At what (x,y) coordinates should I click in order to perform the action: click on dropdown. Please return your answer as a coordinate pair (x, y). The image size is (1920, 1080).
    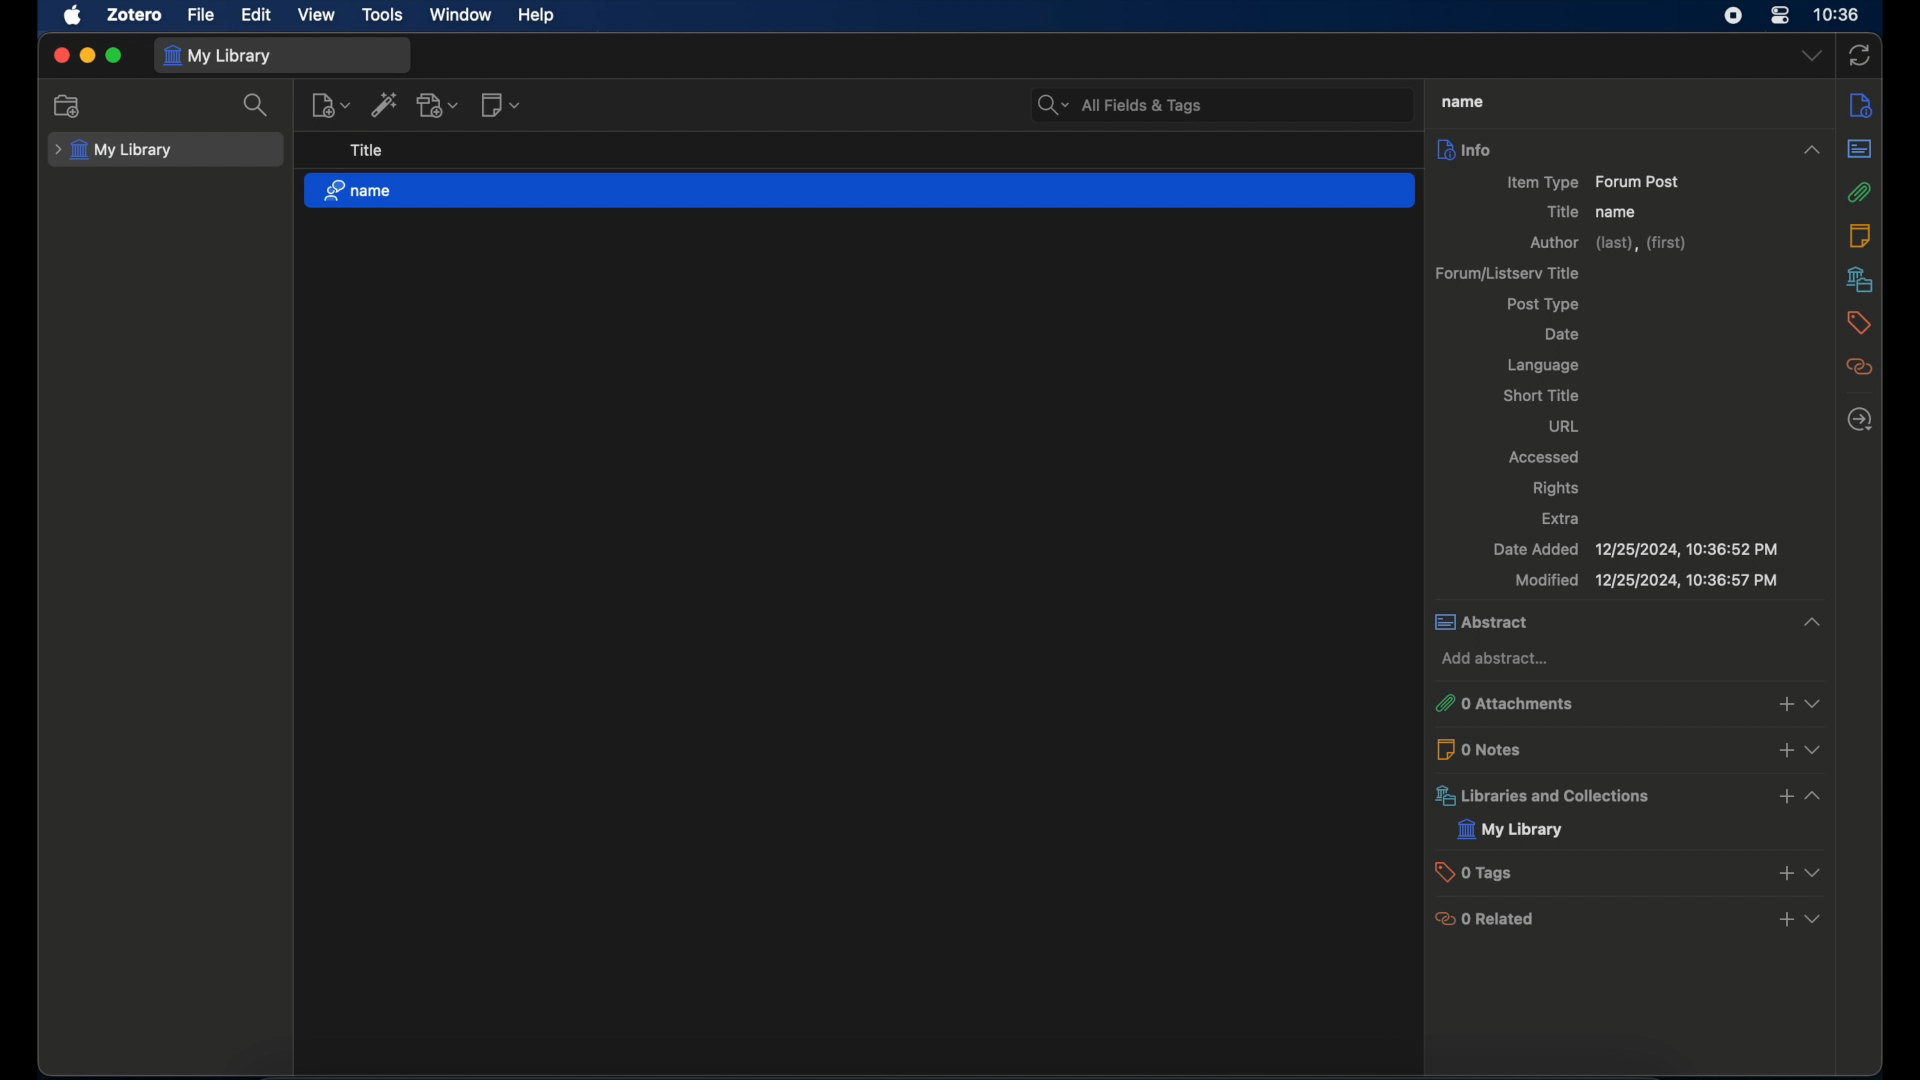
    Looking at the image, I should click on (1810, 56).